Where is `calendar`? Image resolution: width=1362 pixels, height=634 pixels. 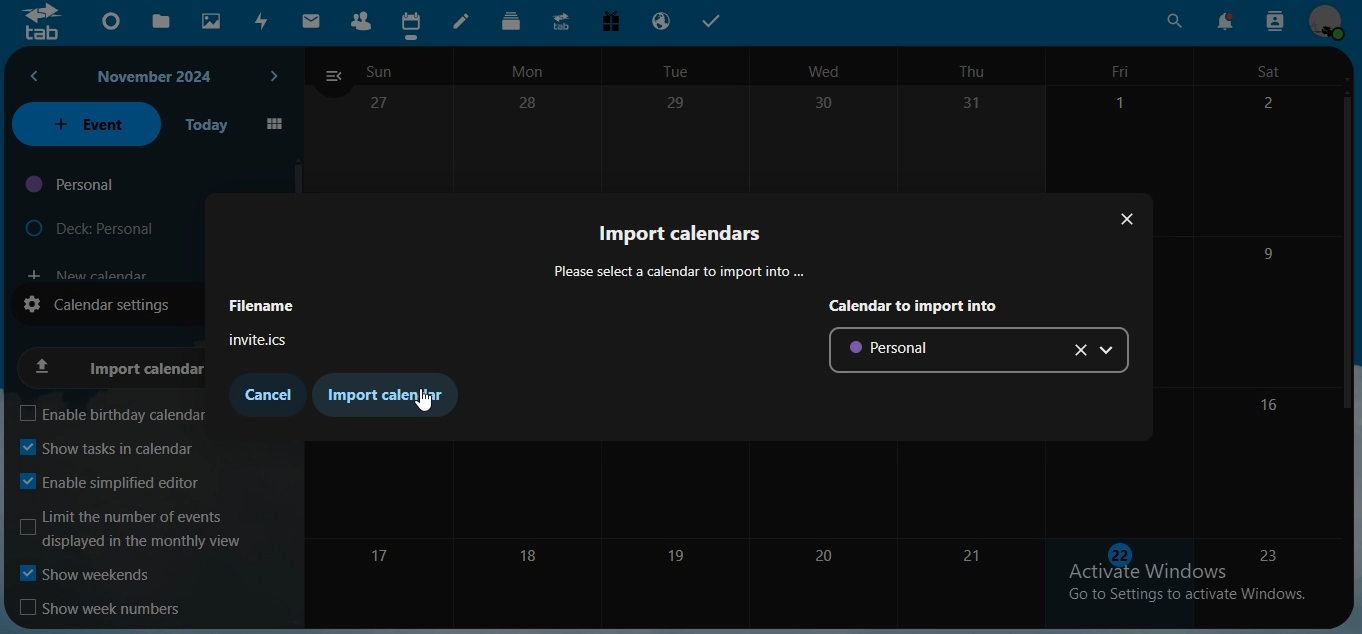 calendar is located at coordinates (411, 22).